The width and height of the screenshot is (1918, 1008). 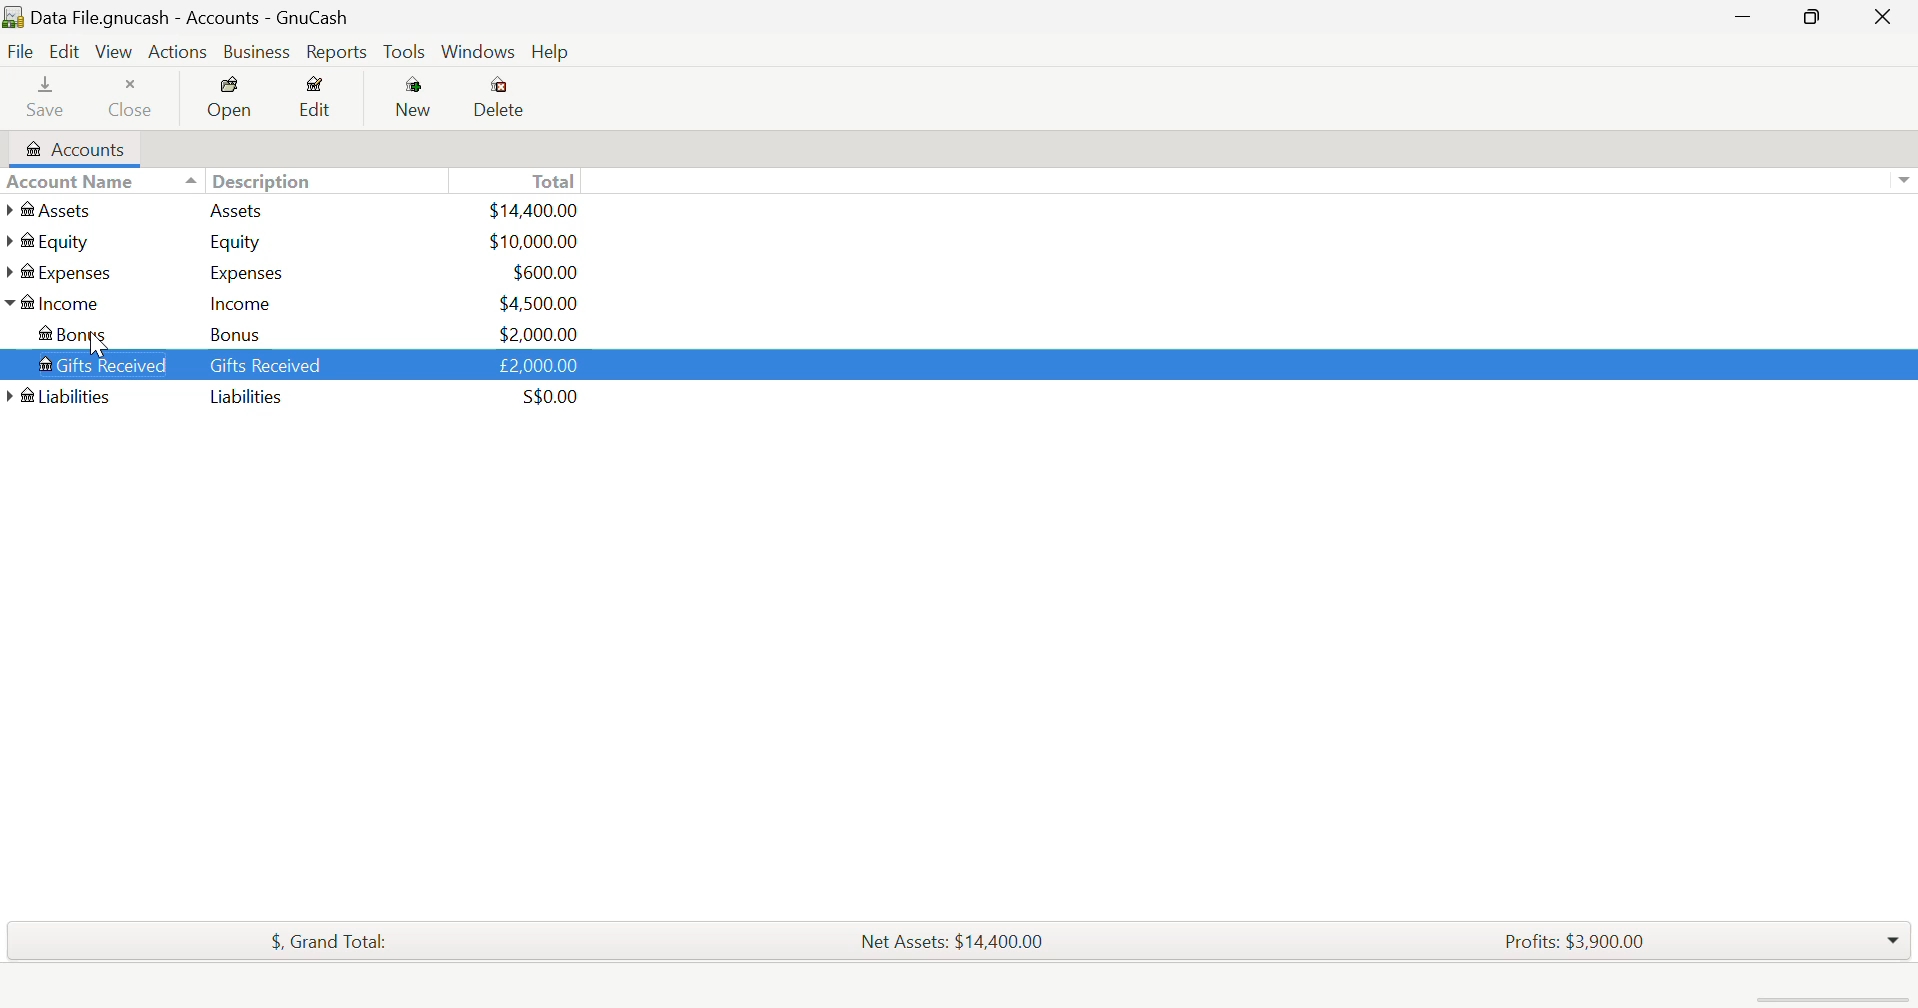 I want to click on File, so click(x=19, y=51).